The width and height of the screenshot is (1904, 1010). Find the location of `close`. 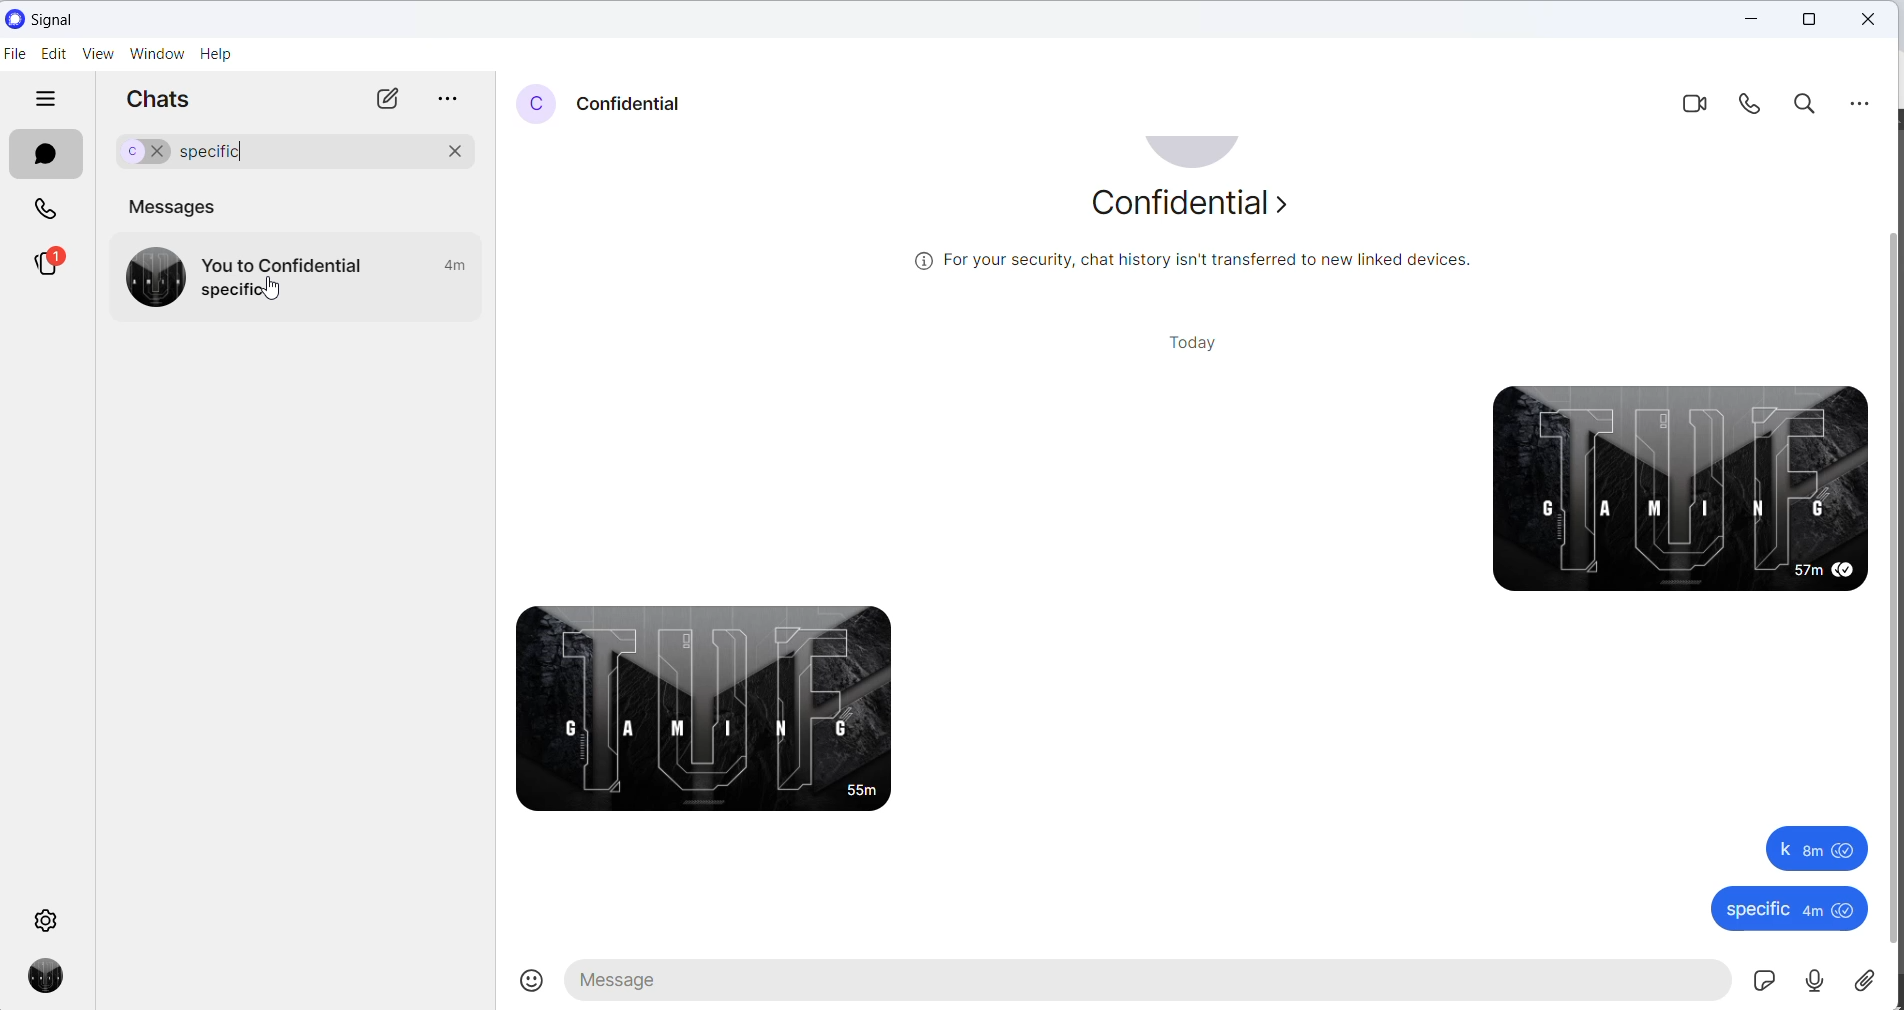

close is located at coordinates (1868, 19).